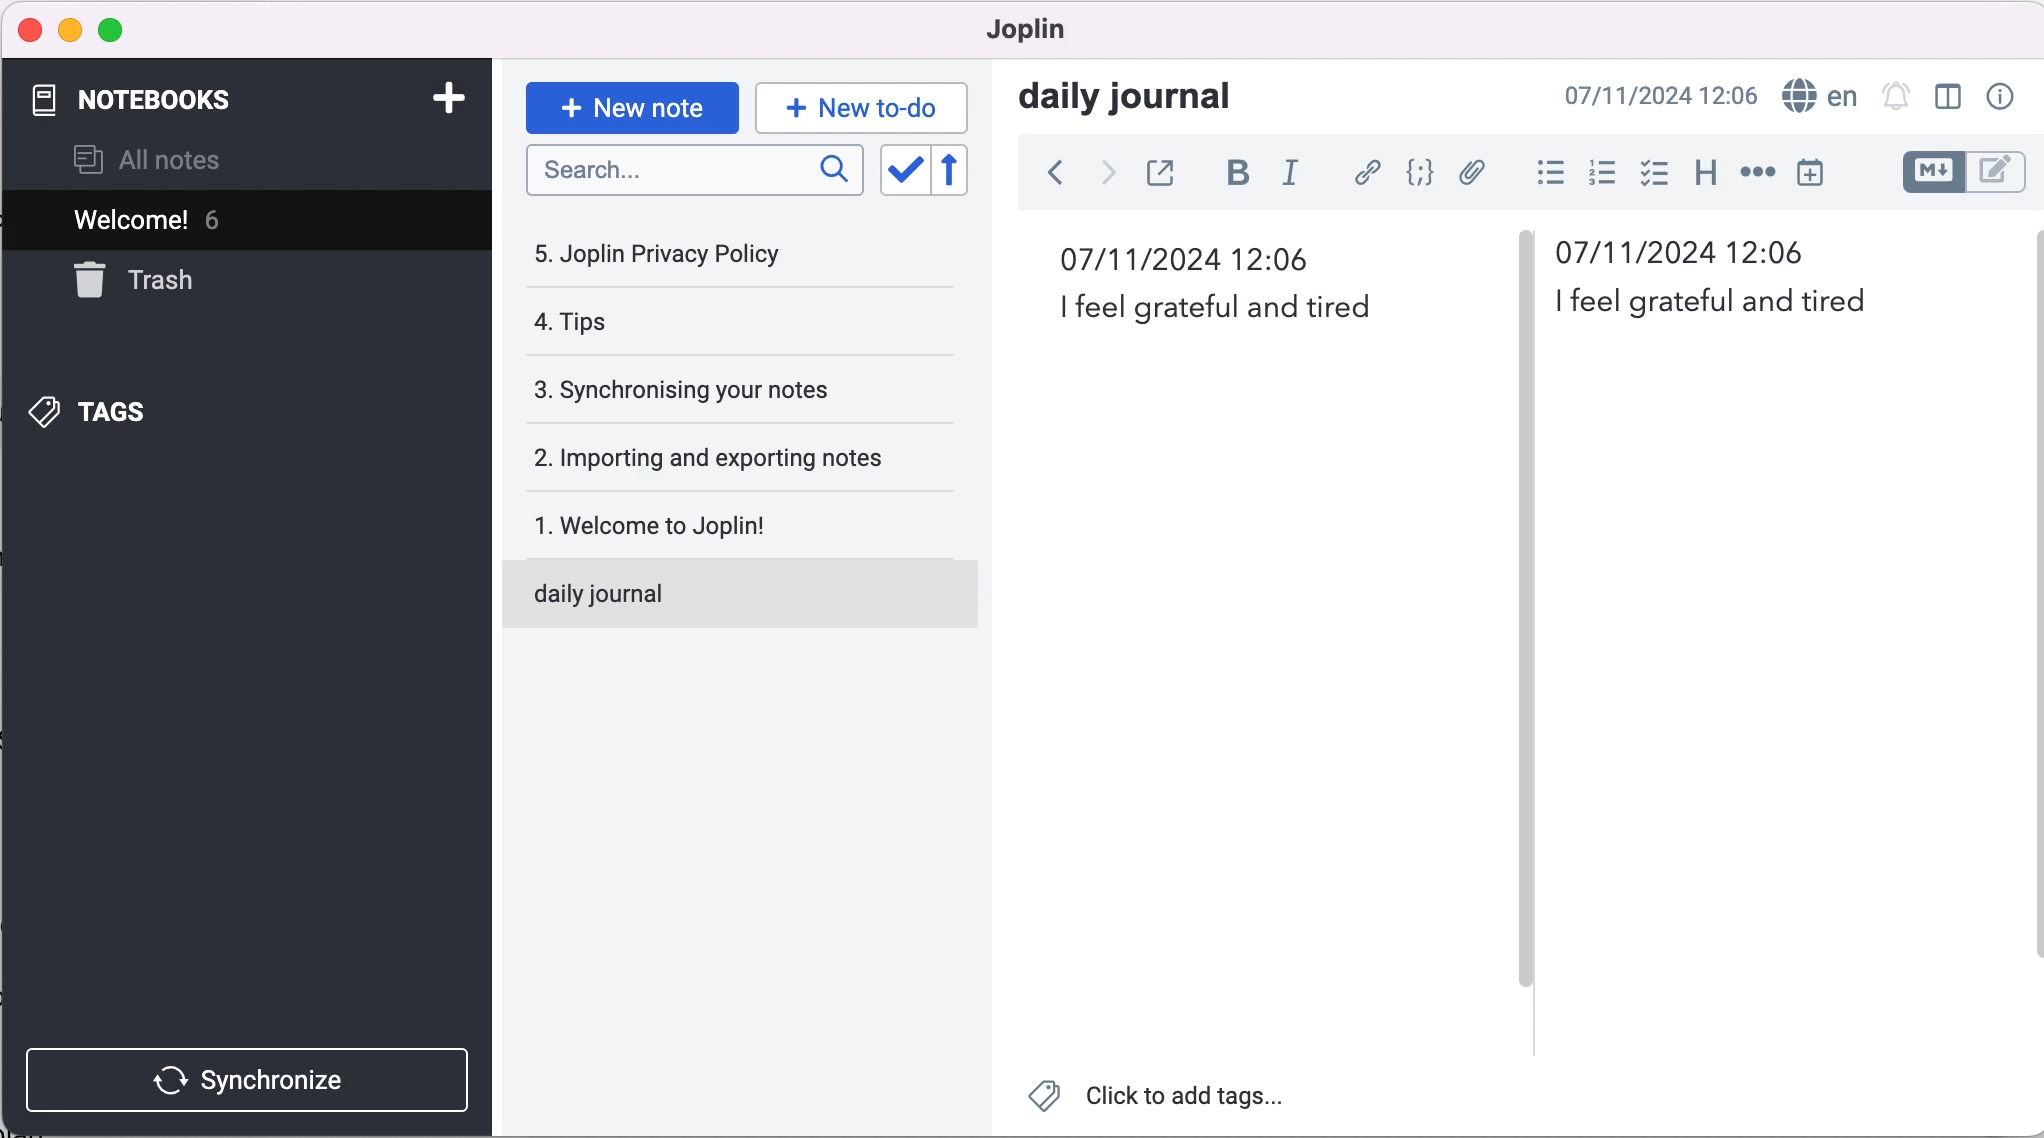 This screenshot has width=2044, height=1138. I want to click on bulleted list, so click(1542, 171).